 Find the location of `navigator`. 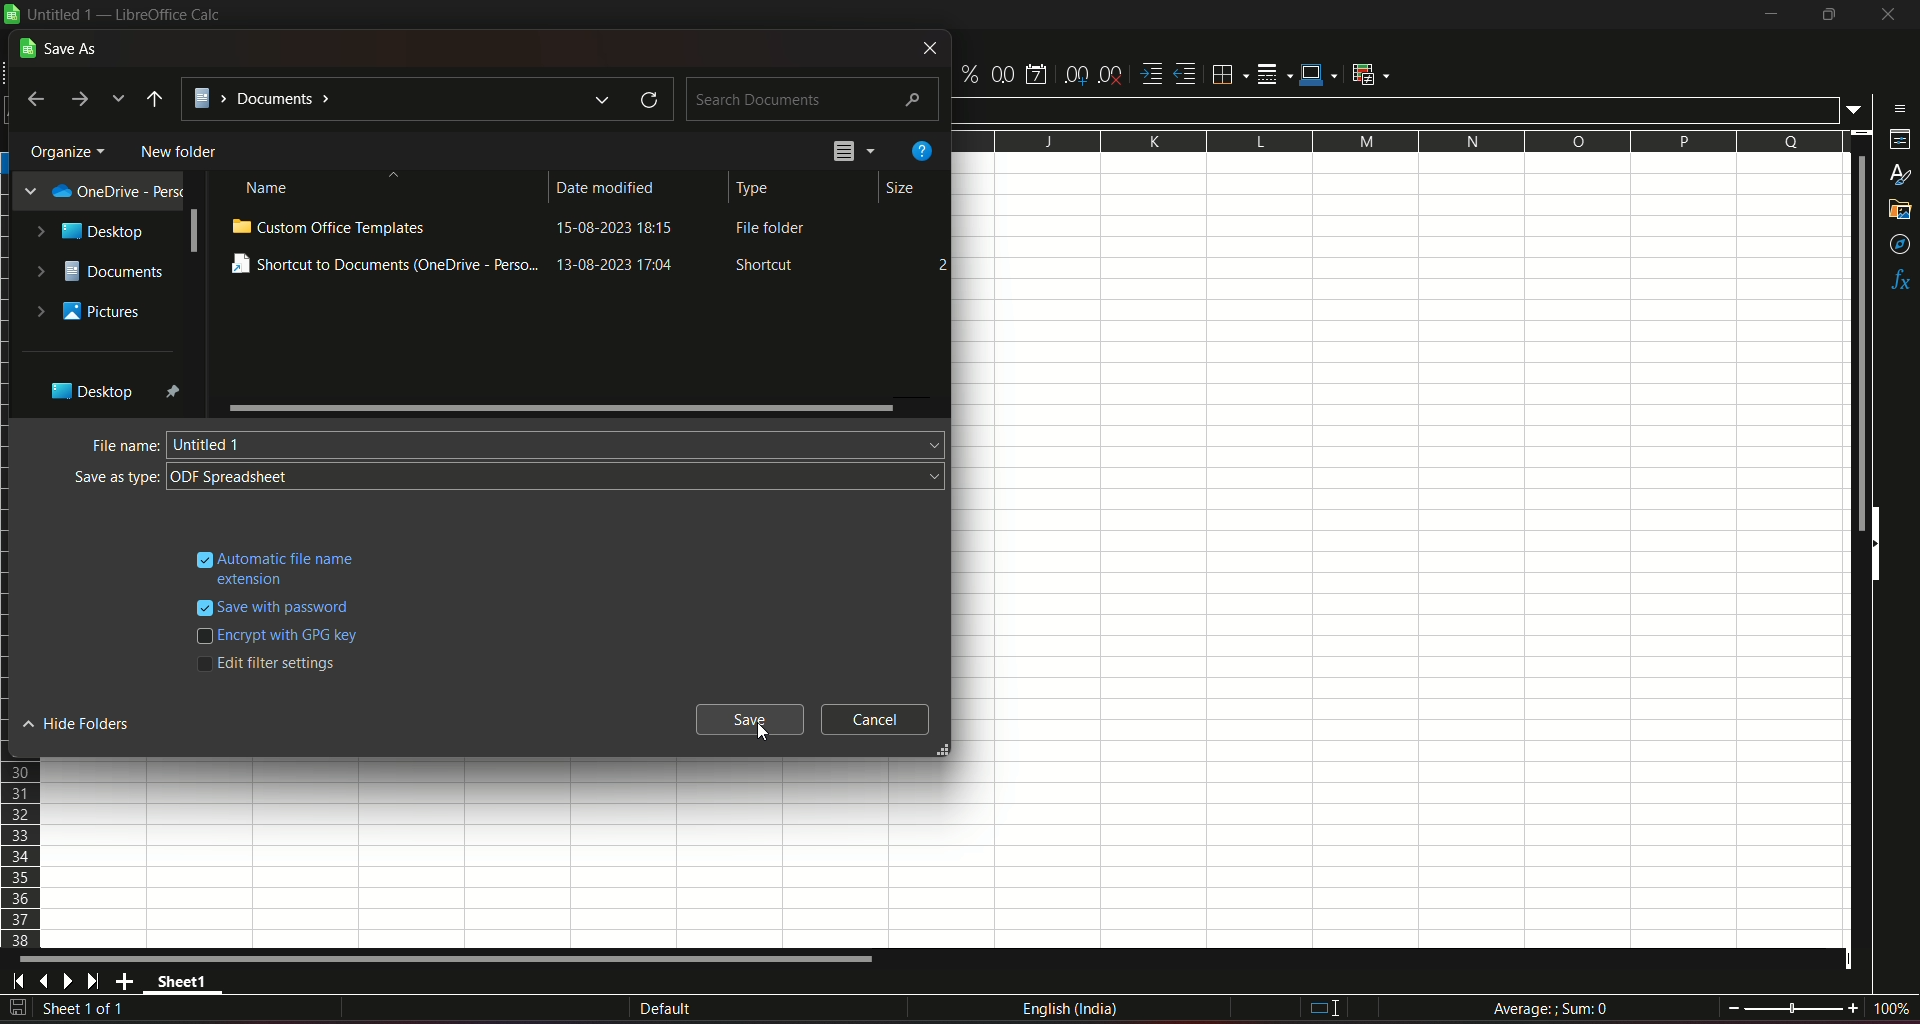

navigator is located at coordinates (1898, 244).